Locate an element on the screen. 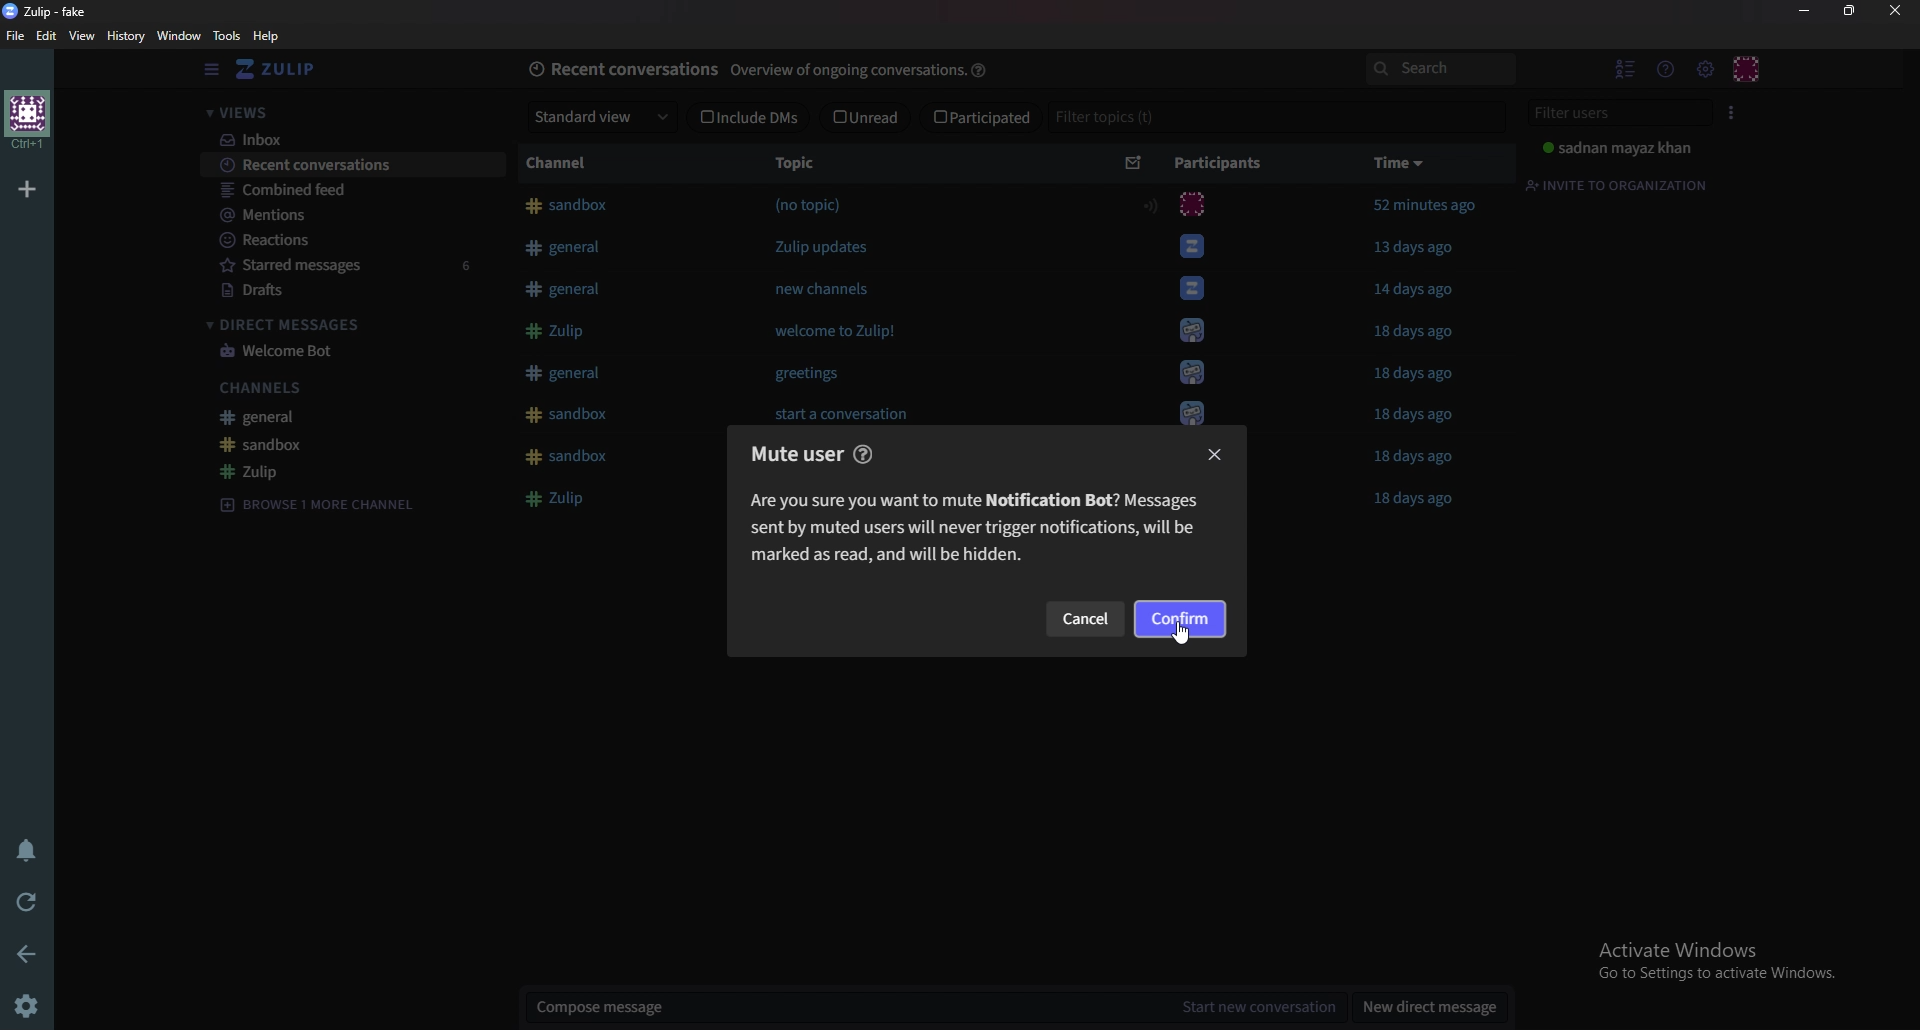  icon is located at coordinates (1196, 201).